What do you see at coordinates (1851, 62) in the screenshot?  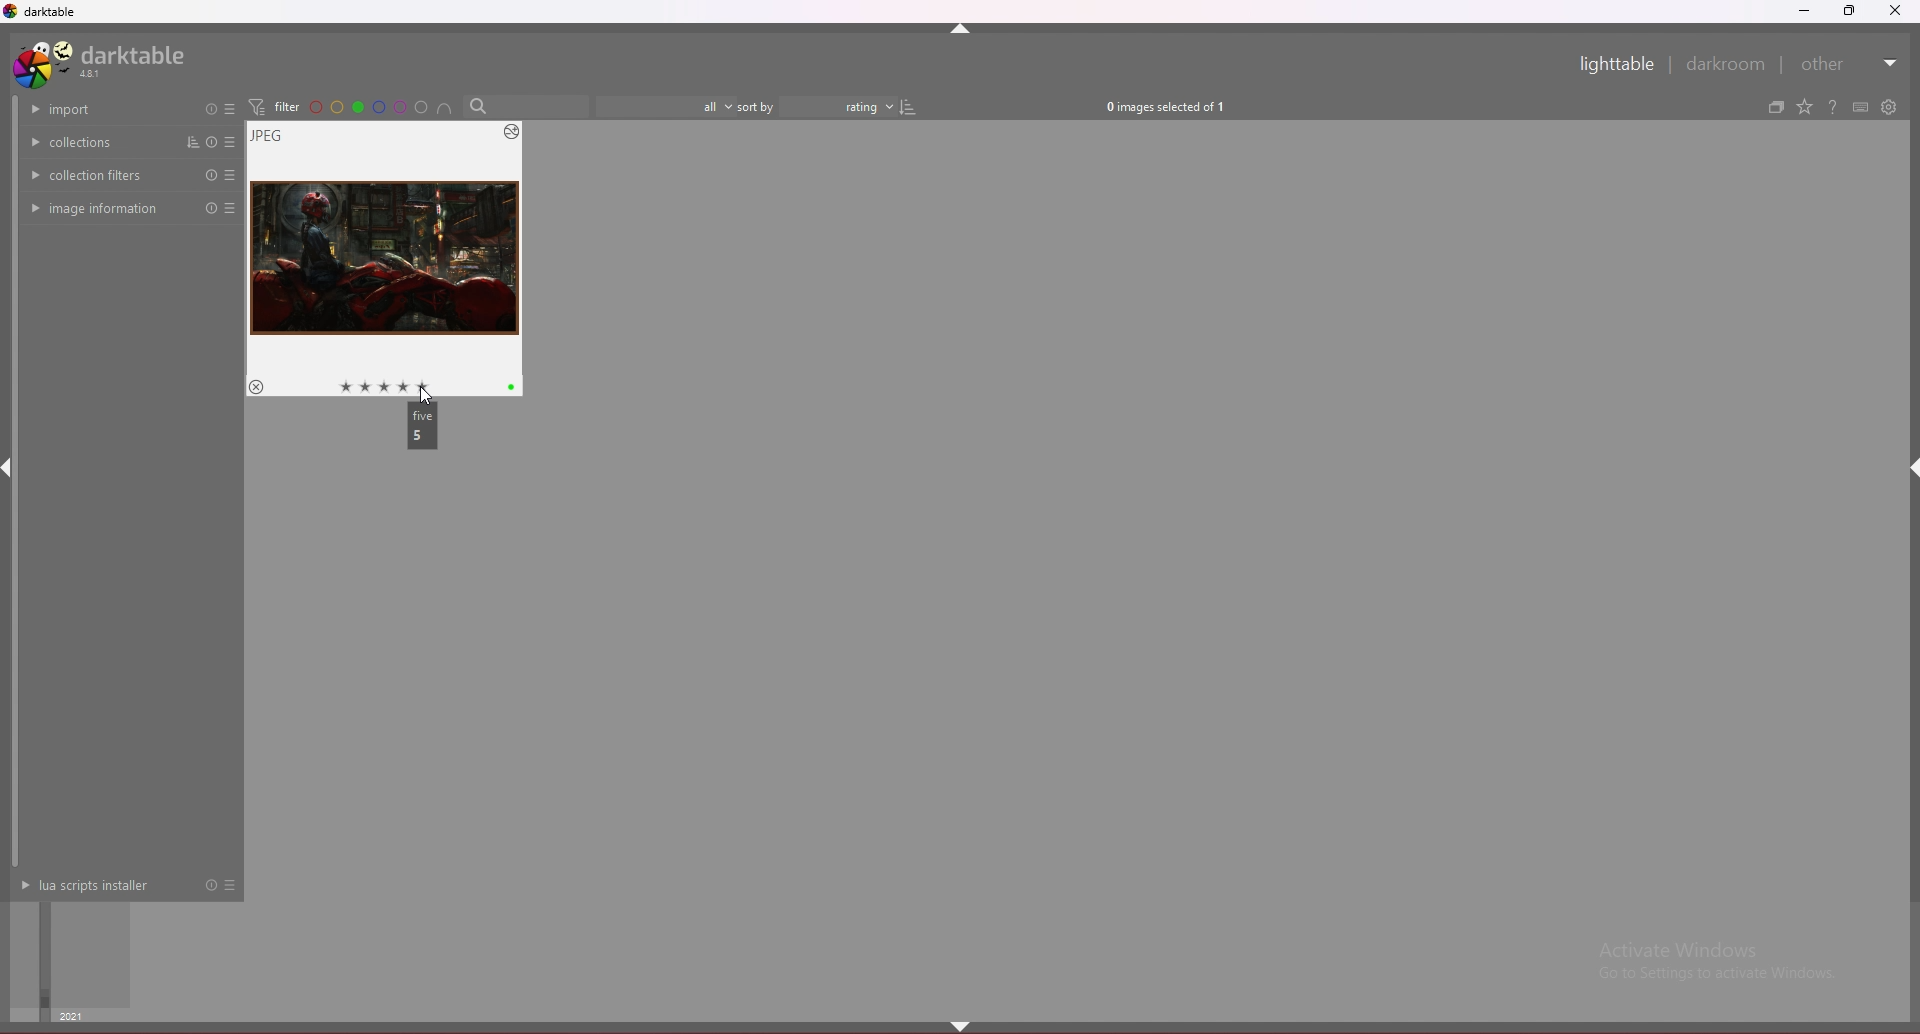 I see `other` at bounding box center [1851, 62].